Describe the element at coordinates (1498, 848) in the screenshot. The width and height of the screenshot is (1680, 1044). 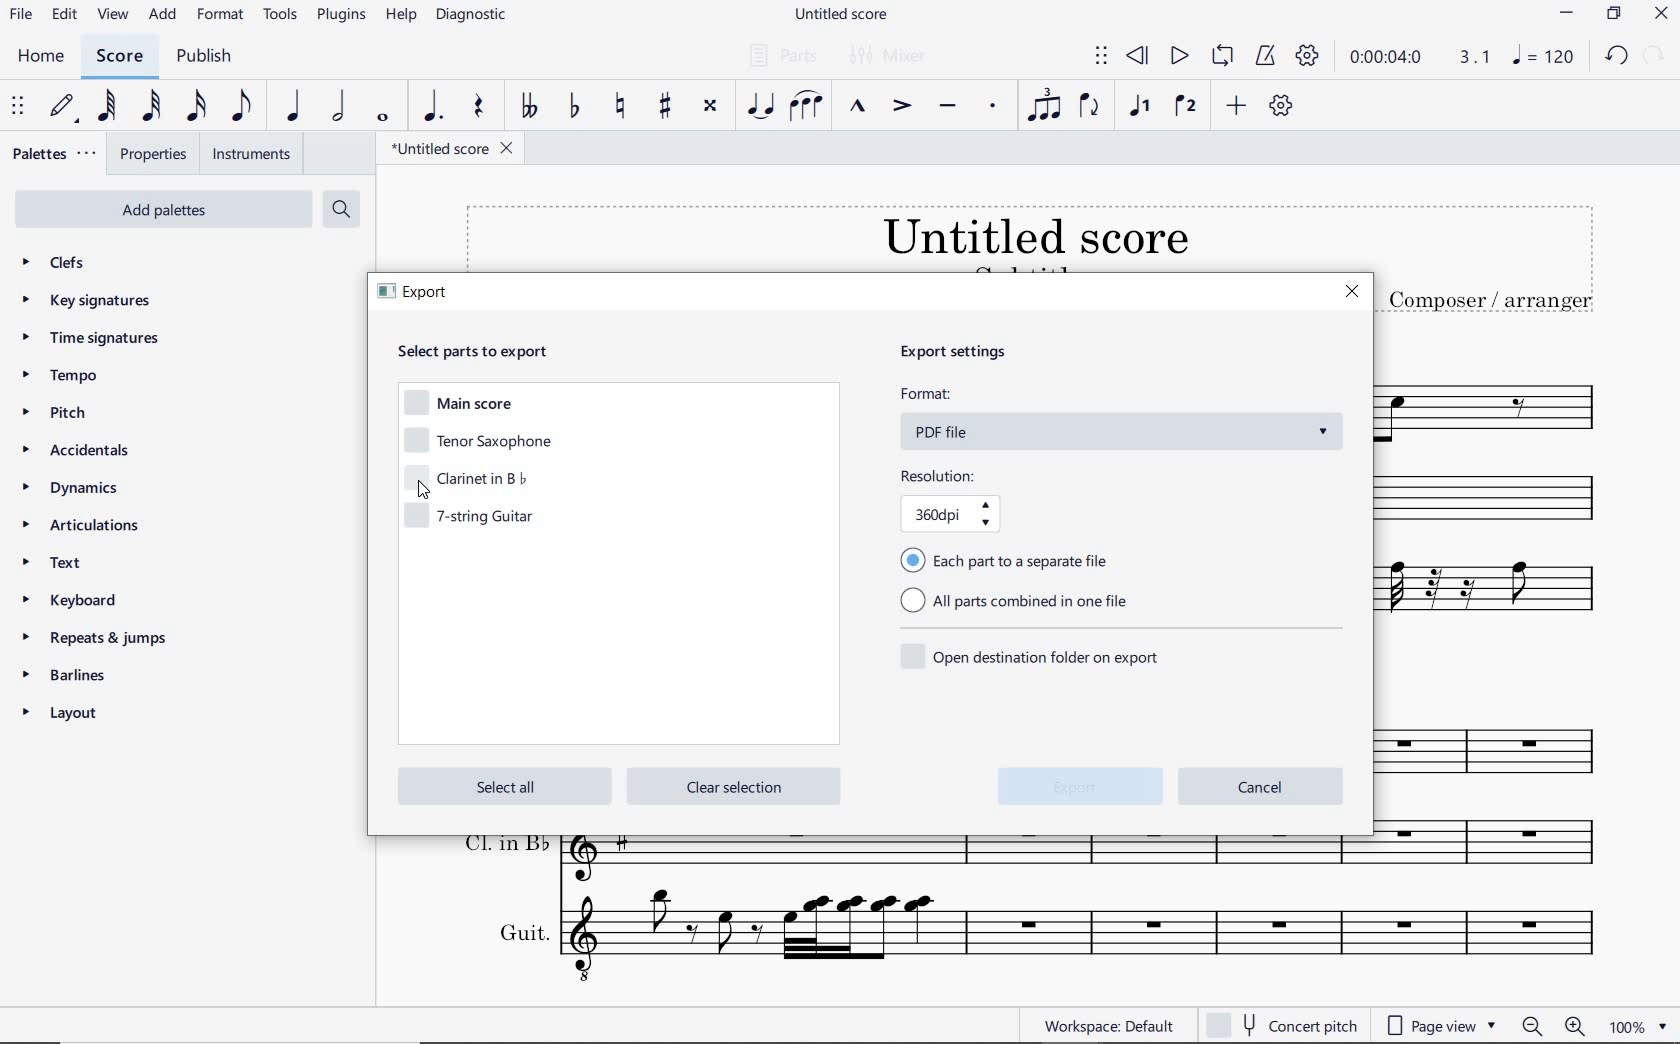
I see `Cl. in B` at that location.